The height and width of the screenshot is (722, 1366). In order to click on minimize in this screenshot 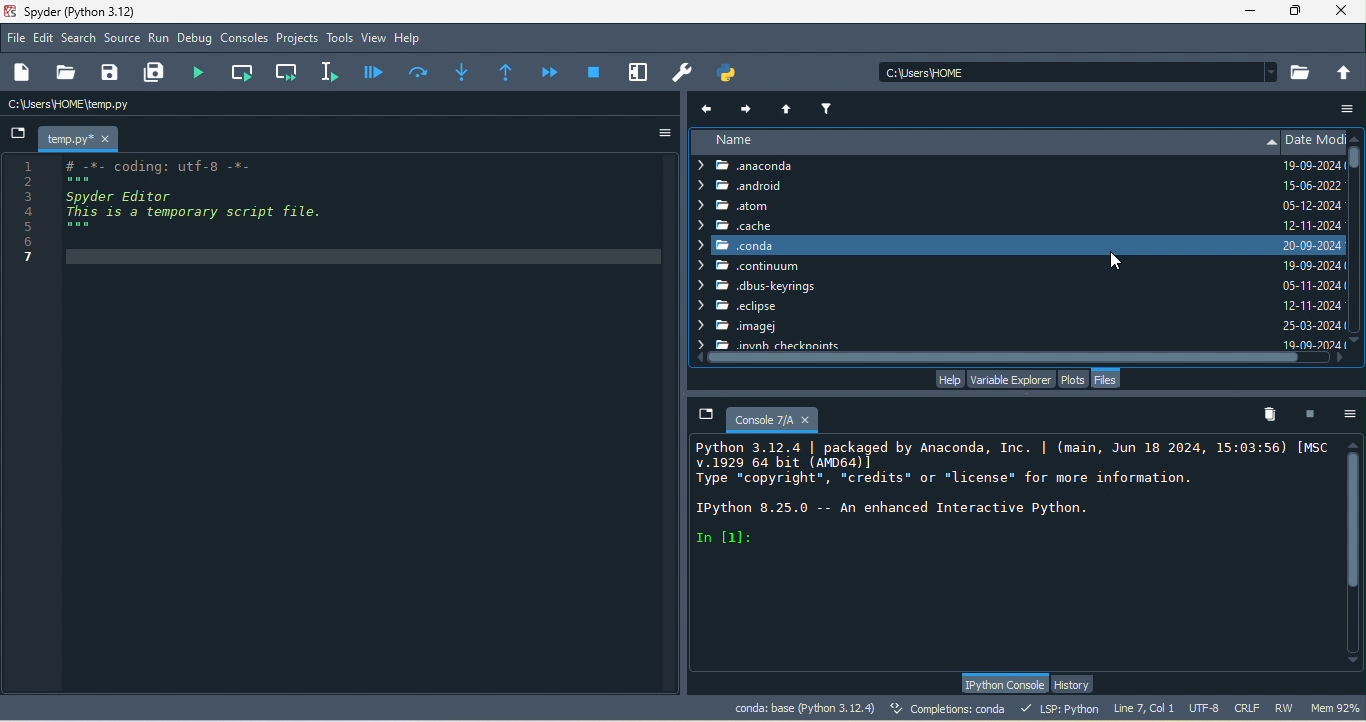, I will do `click(1249, 14)`.